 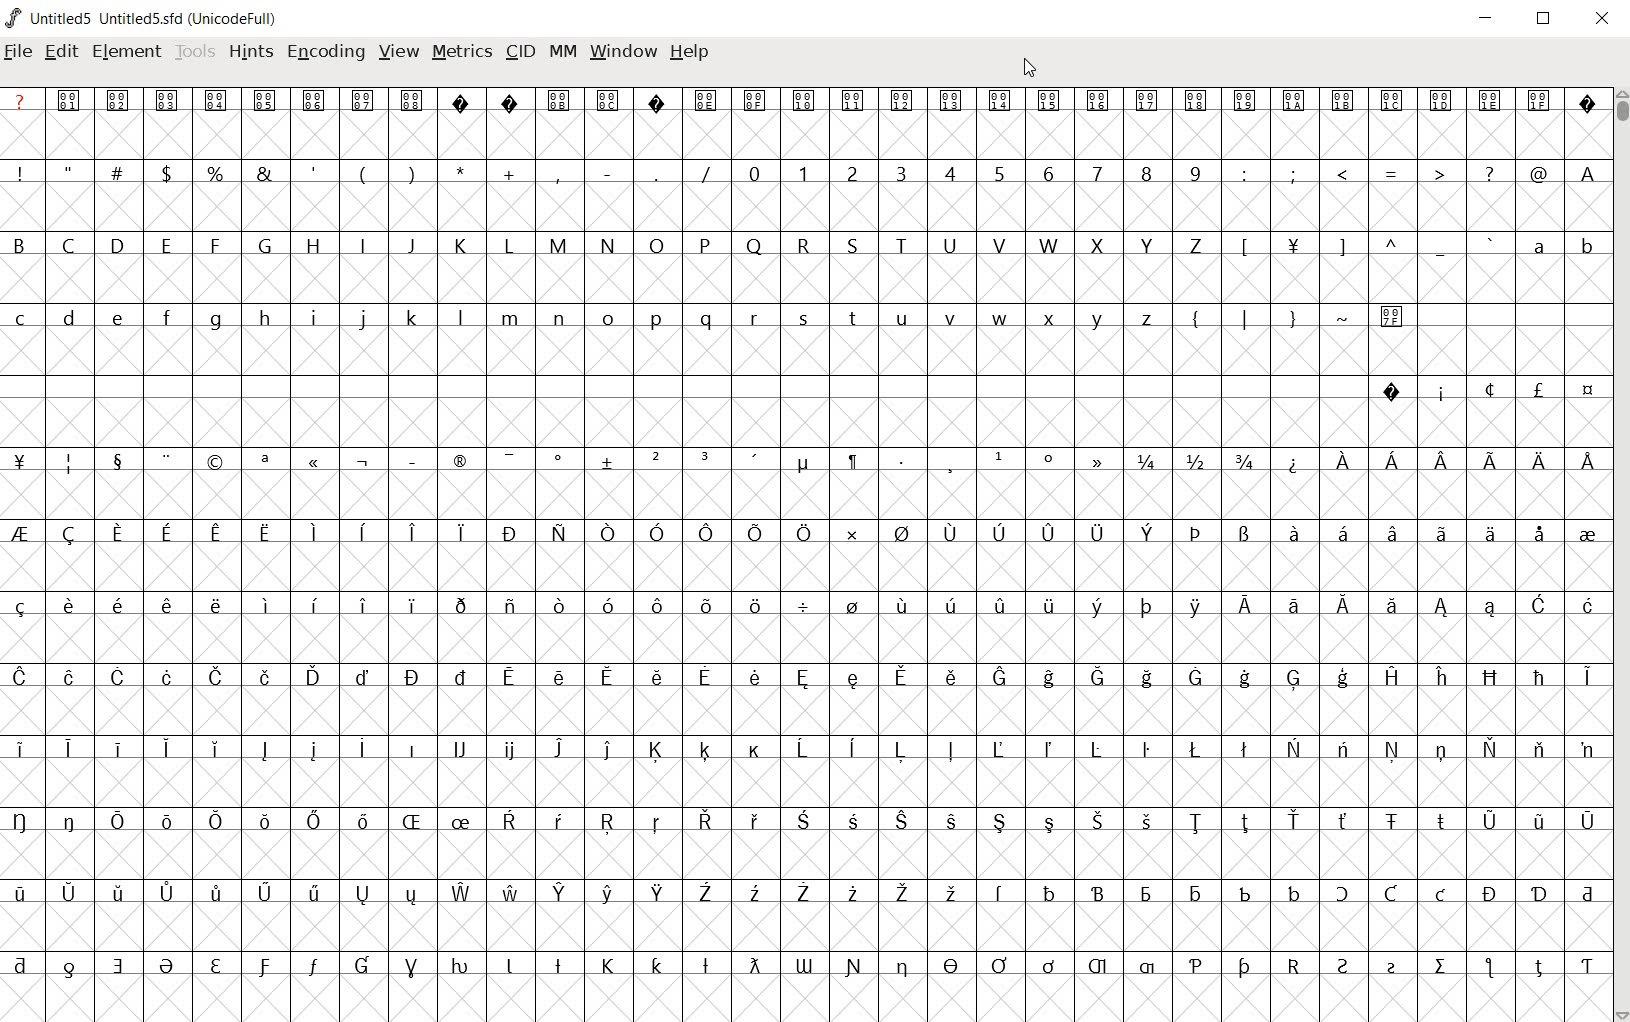 What do you see at coordinates (1245, 751) in the screenshot?
I see `Symbol` at bounding box center [1245, 751].